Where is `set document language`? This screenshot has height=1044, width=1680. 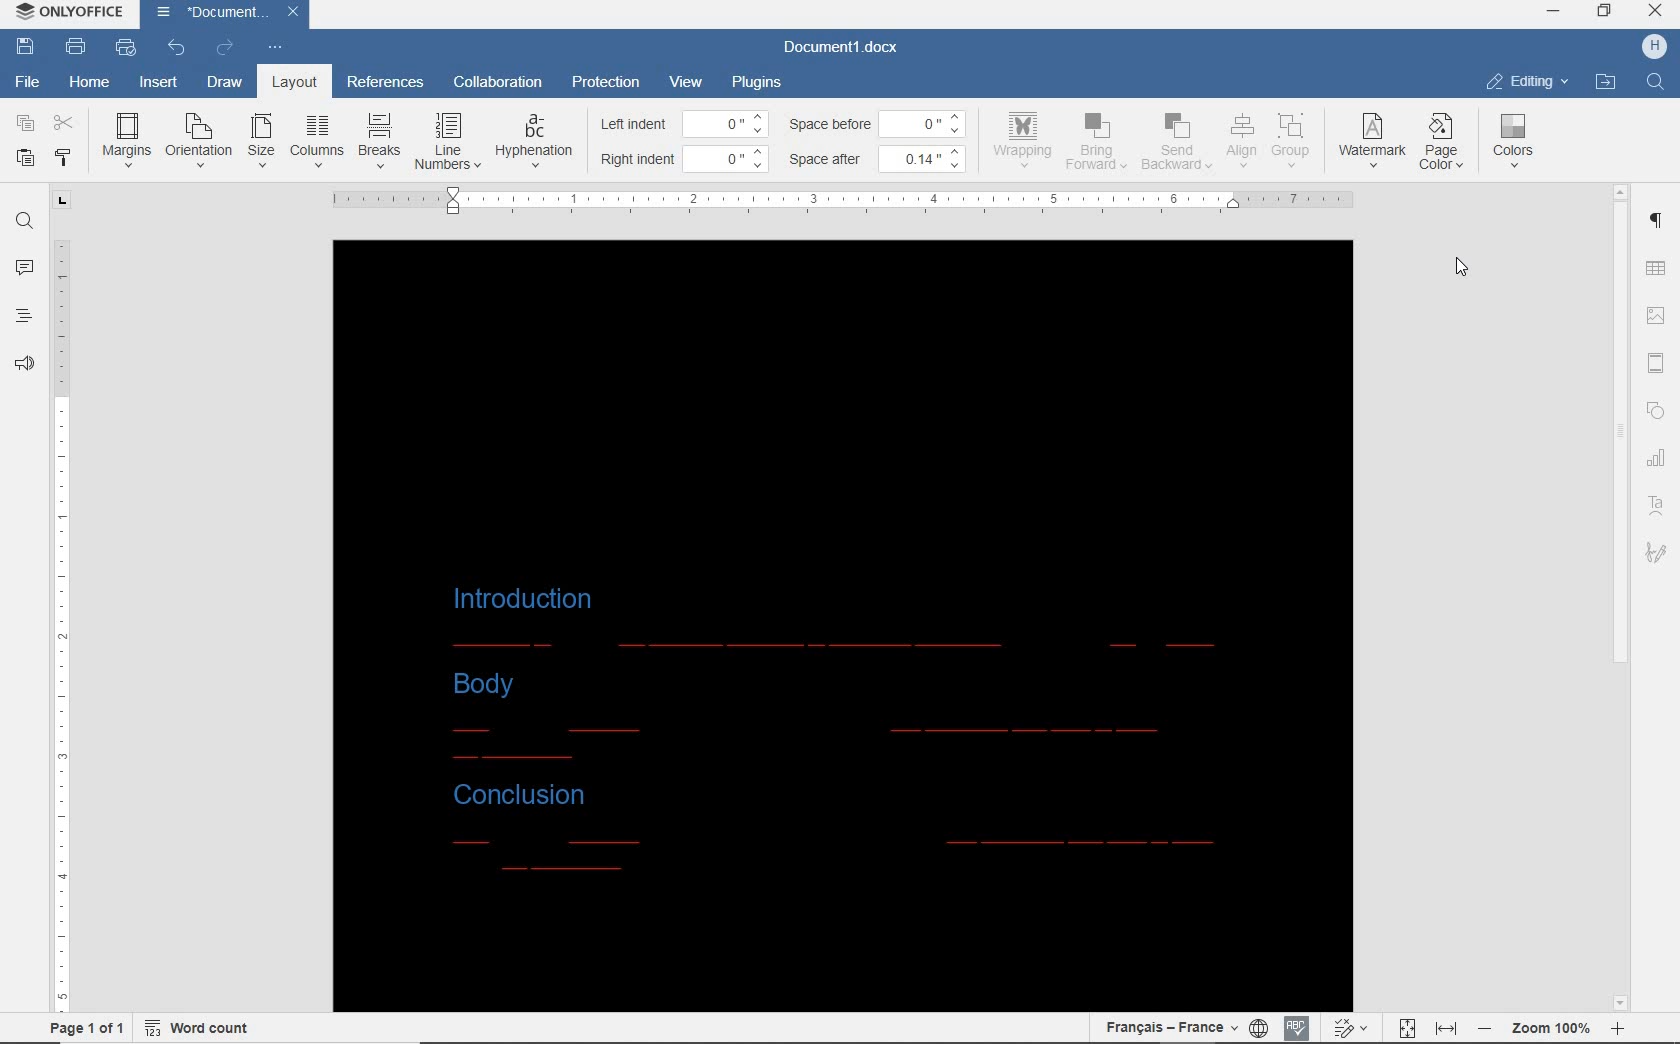
set document language is located at coordinates (1257, 1024).